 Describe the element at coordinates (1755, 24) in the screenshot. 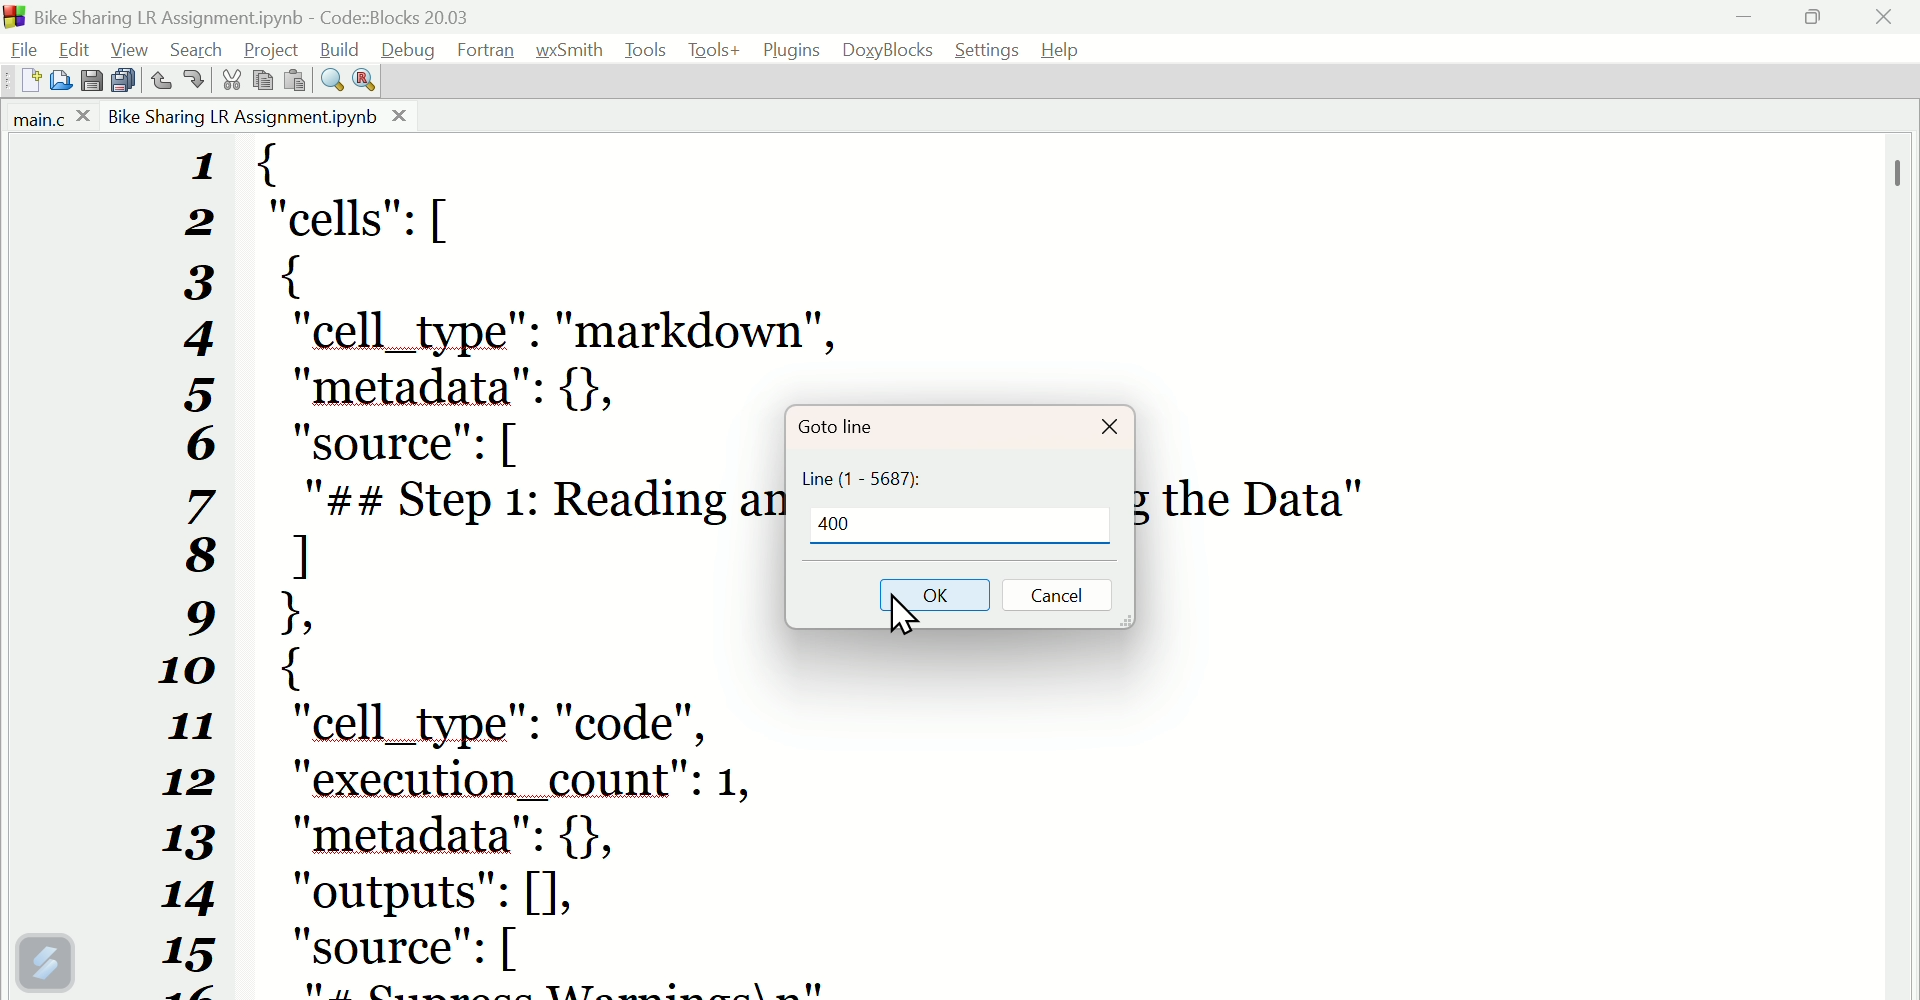

I see `minimise` at that location.